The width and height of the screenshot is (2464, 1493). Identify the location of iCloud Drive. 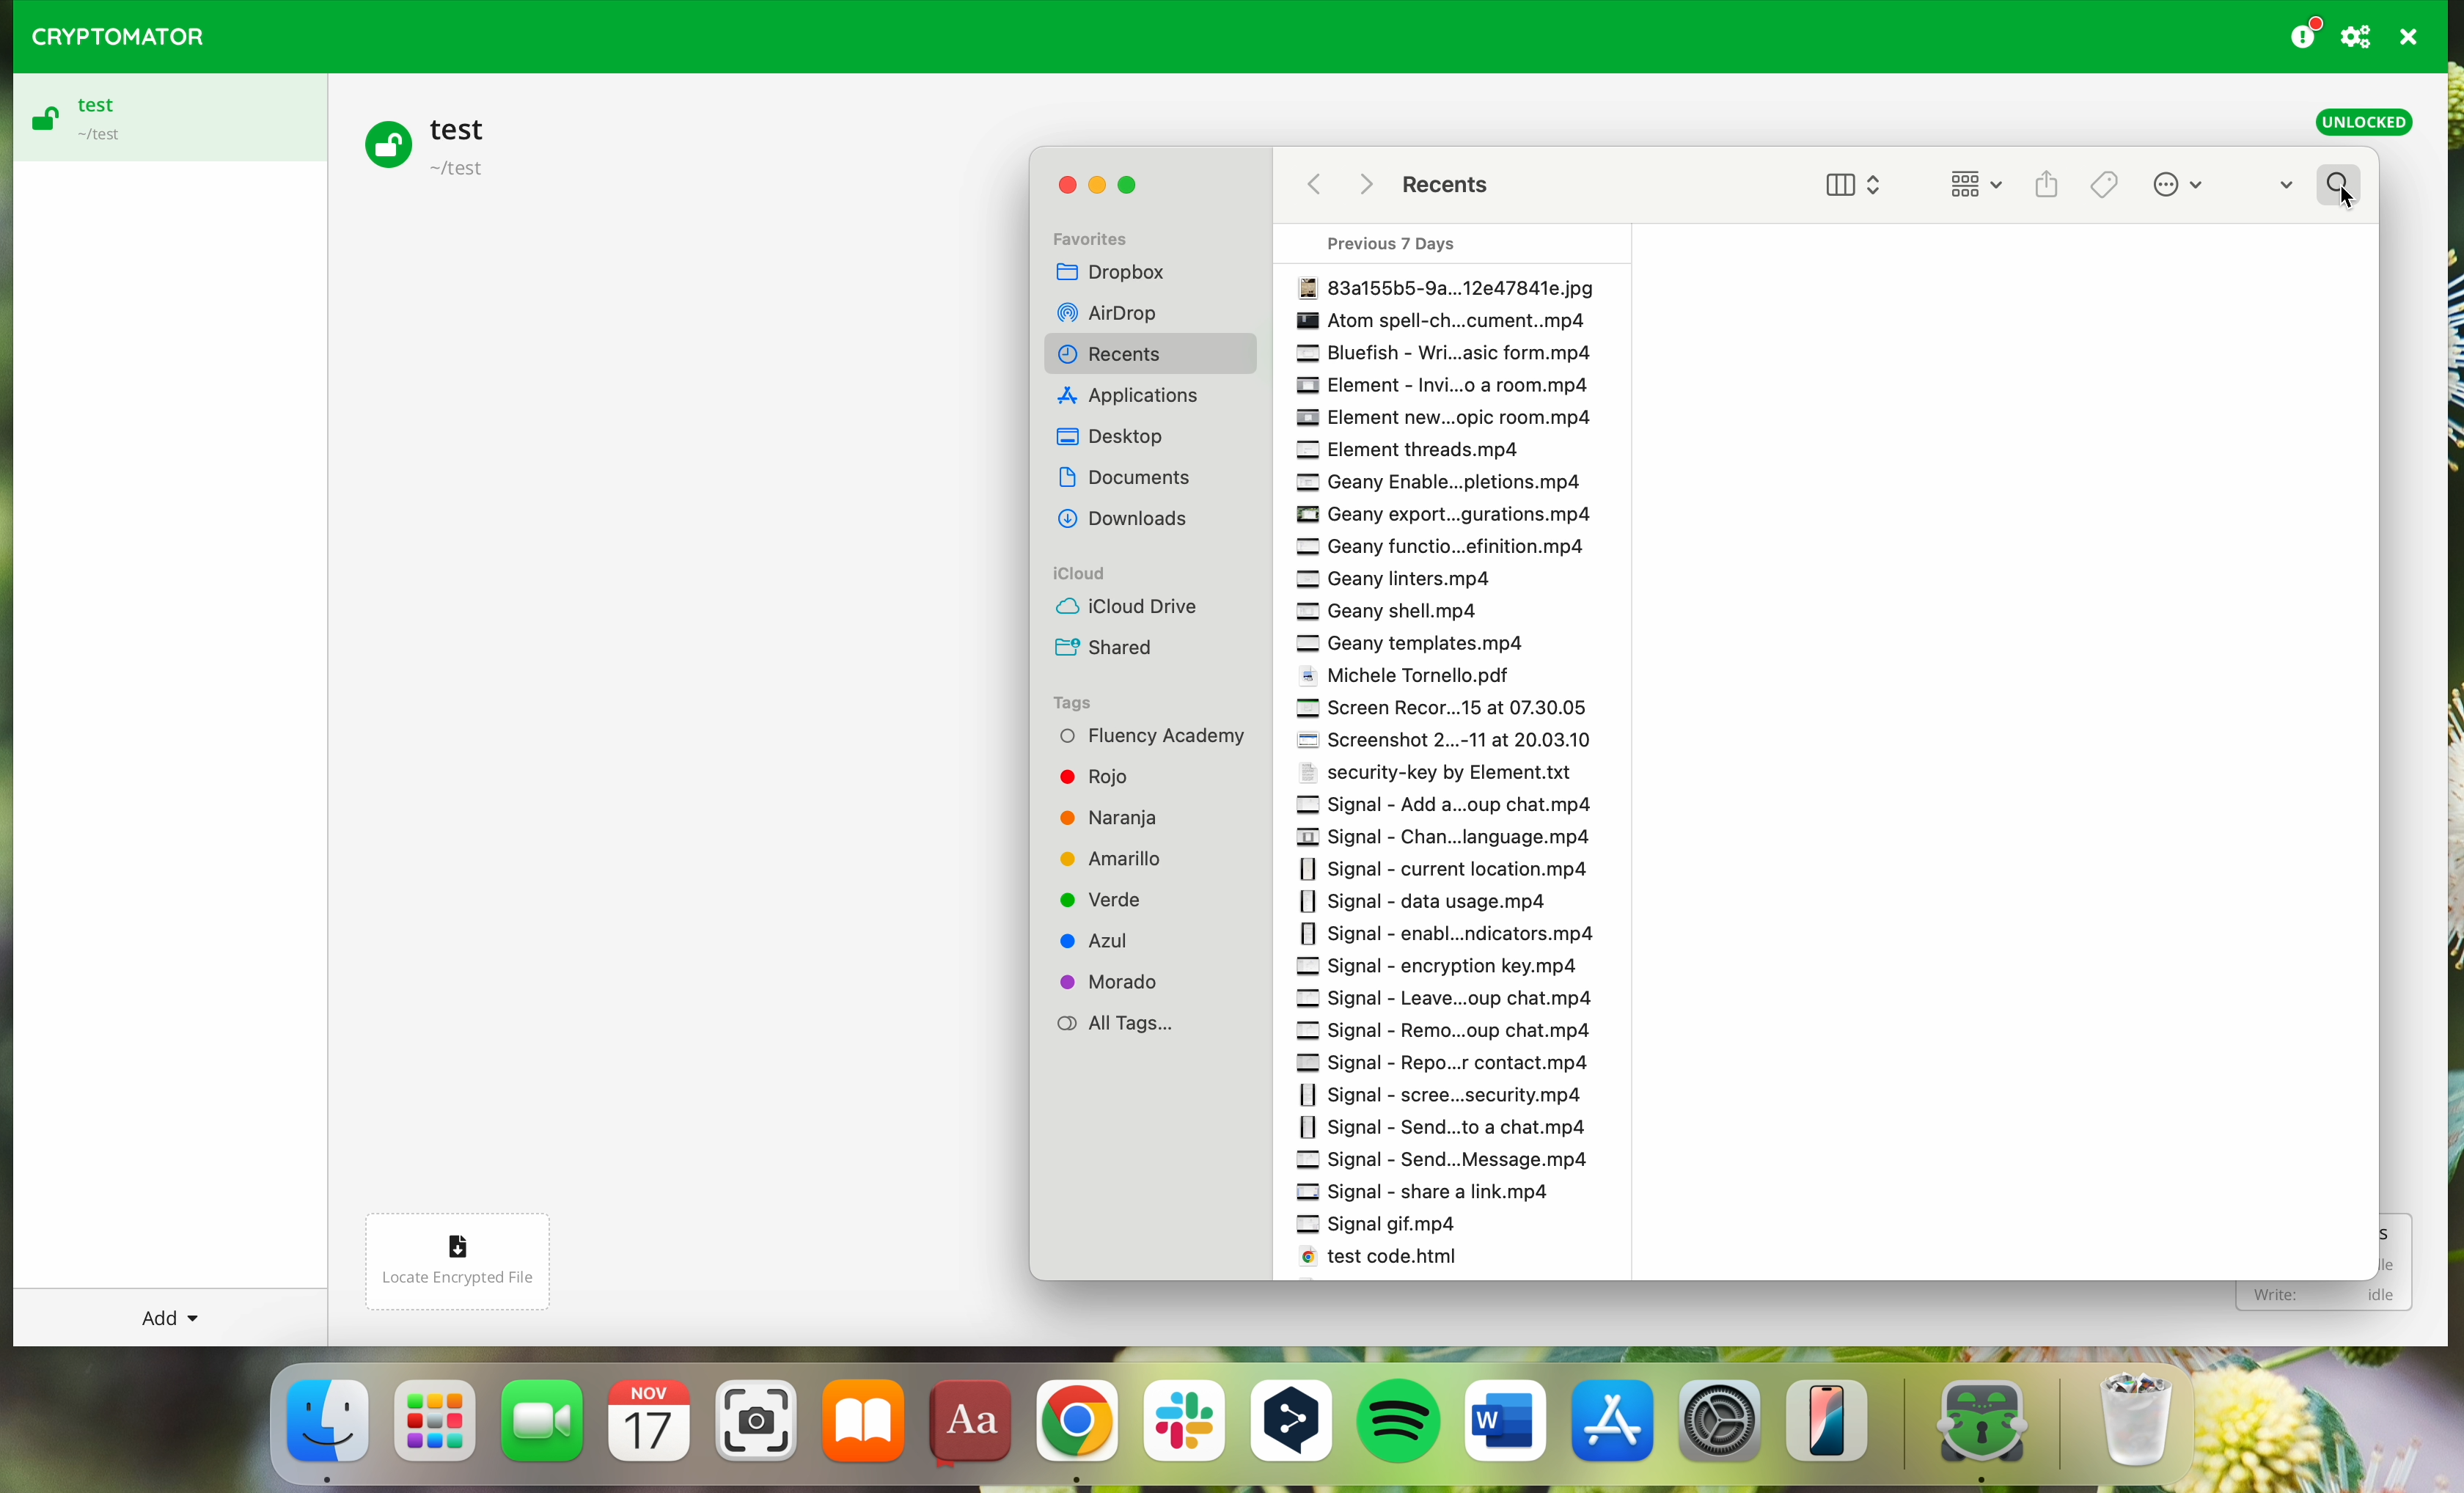
(1126, 608).